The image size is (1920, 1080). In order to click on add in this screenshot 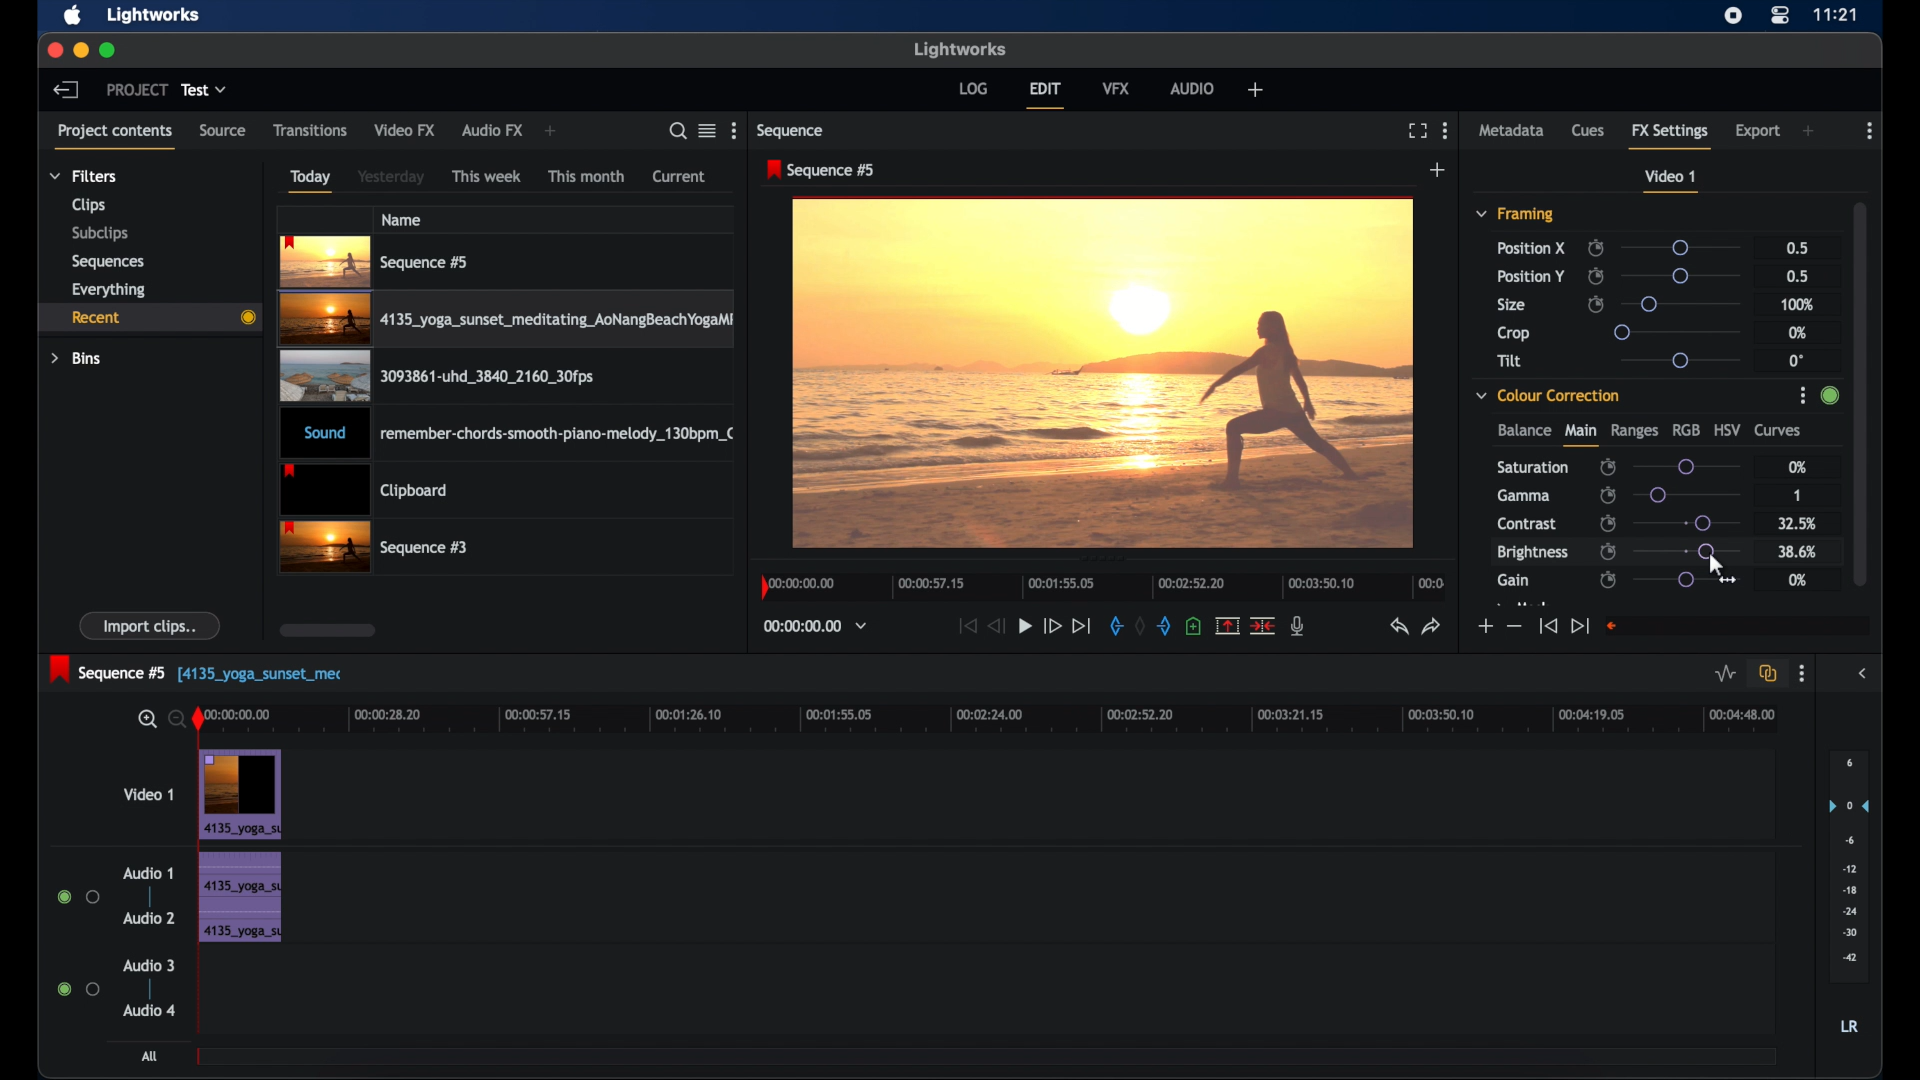, I will do `click(1810, 131)`.